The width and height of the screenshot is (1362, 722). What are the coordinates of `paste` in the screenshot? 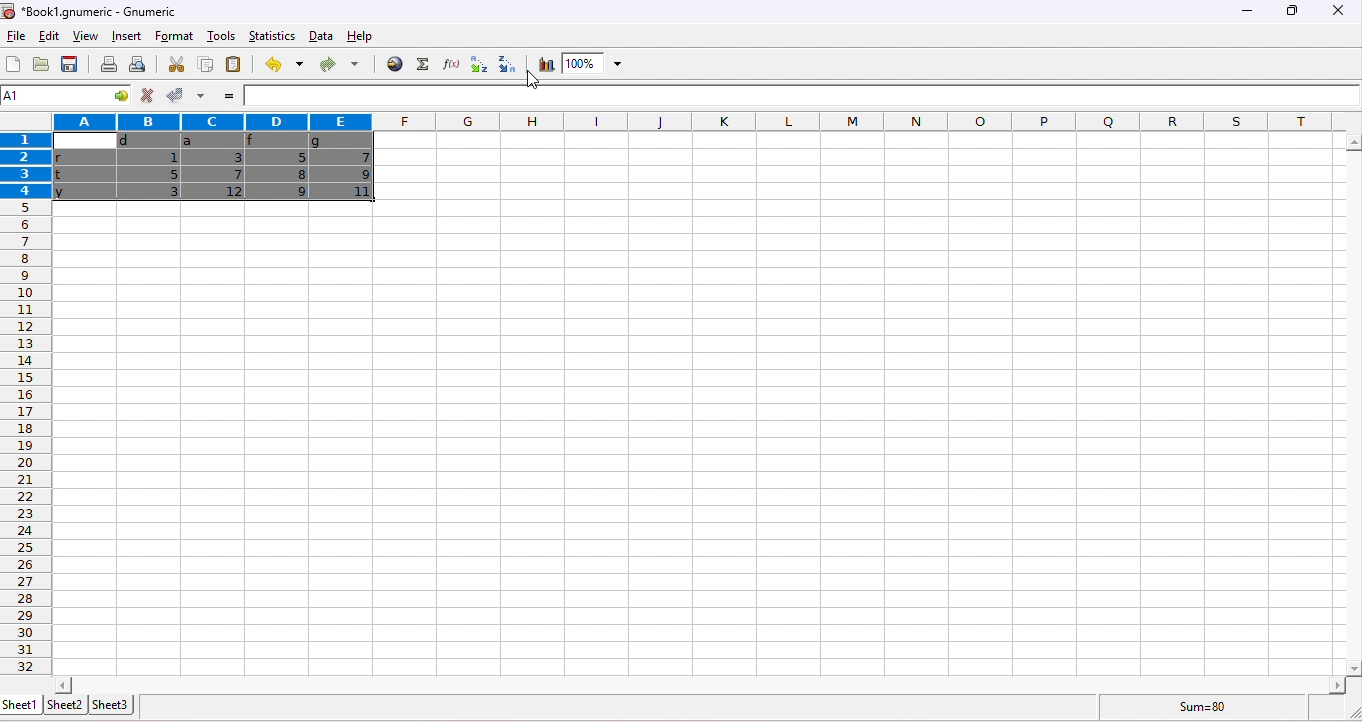 It's located at (234, 63).